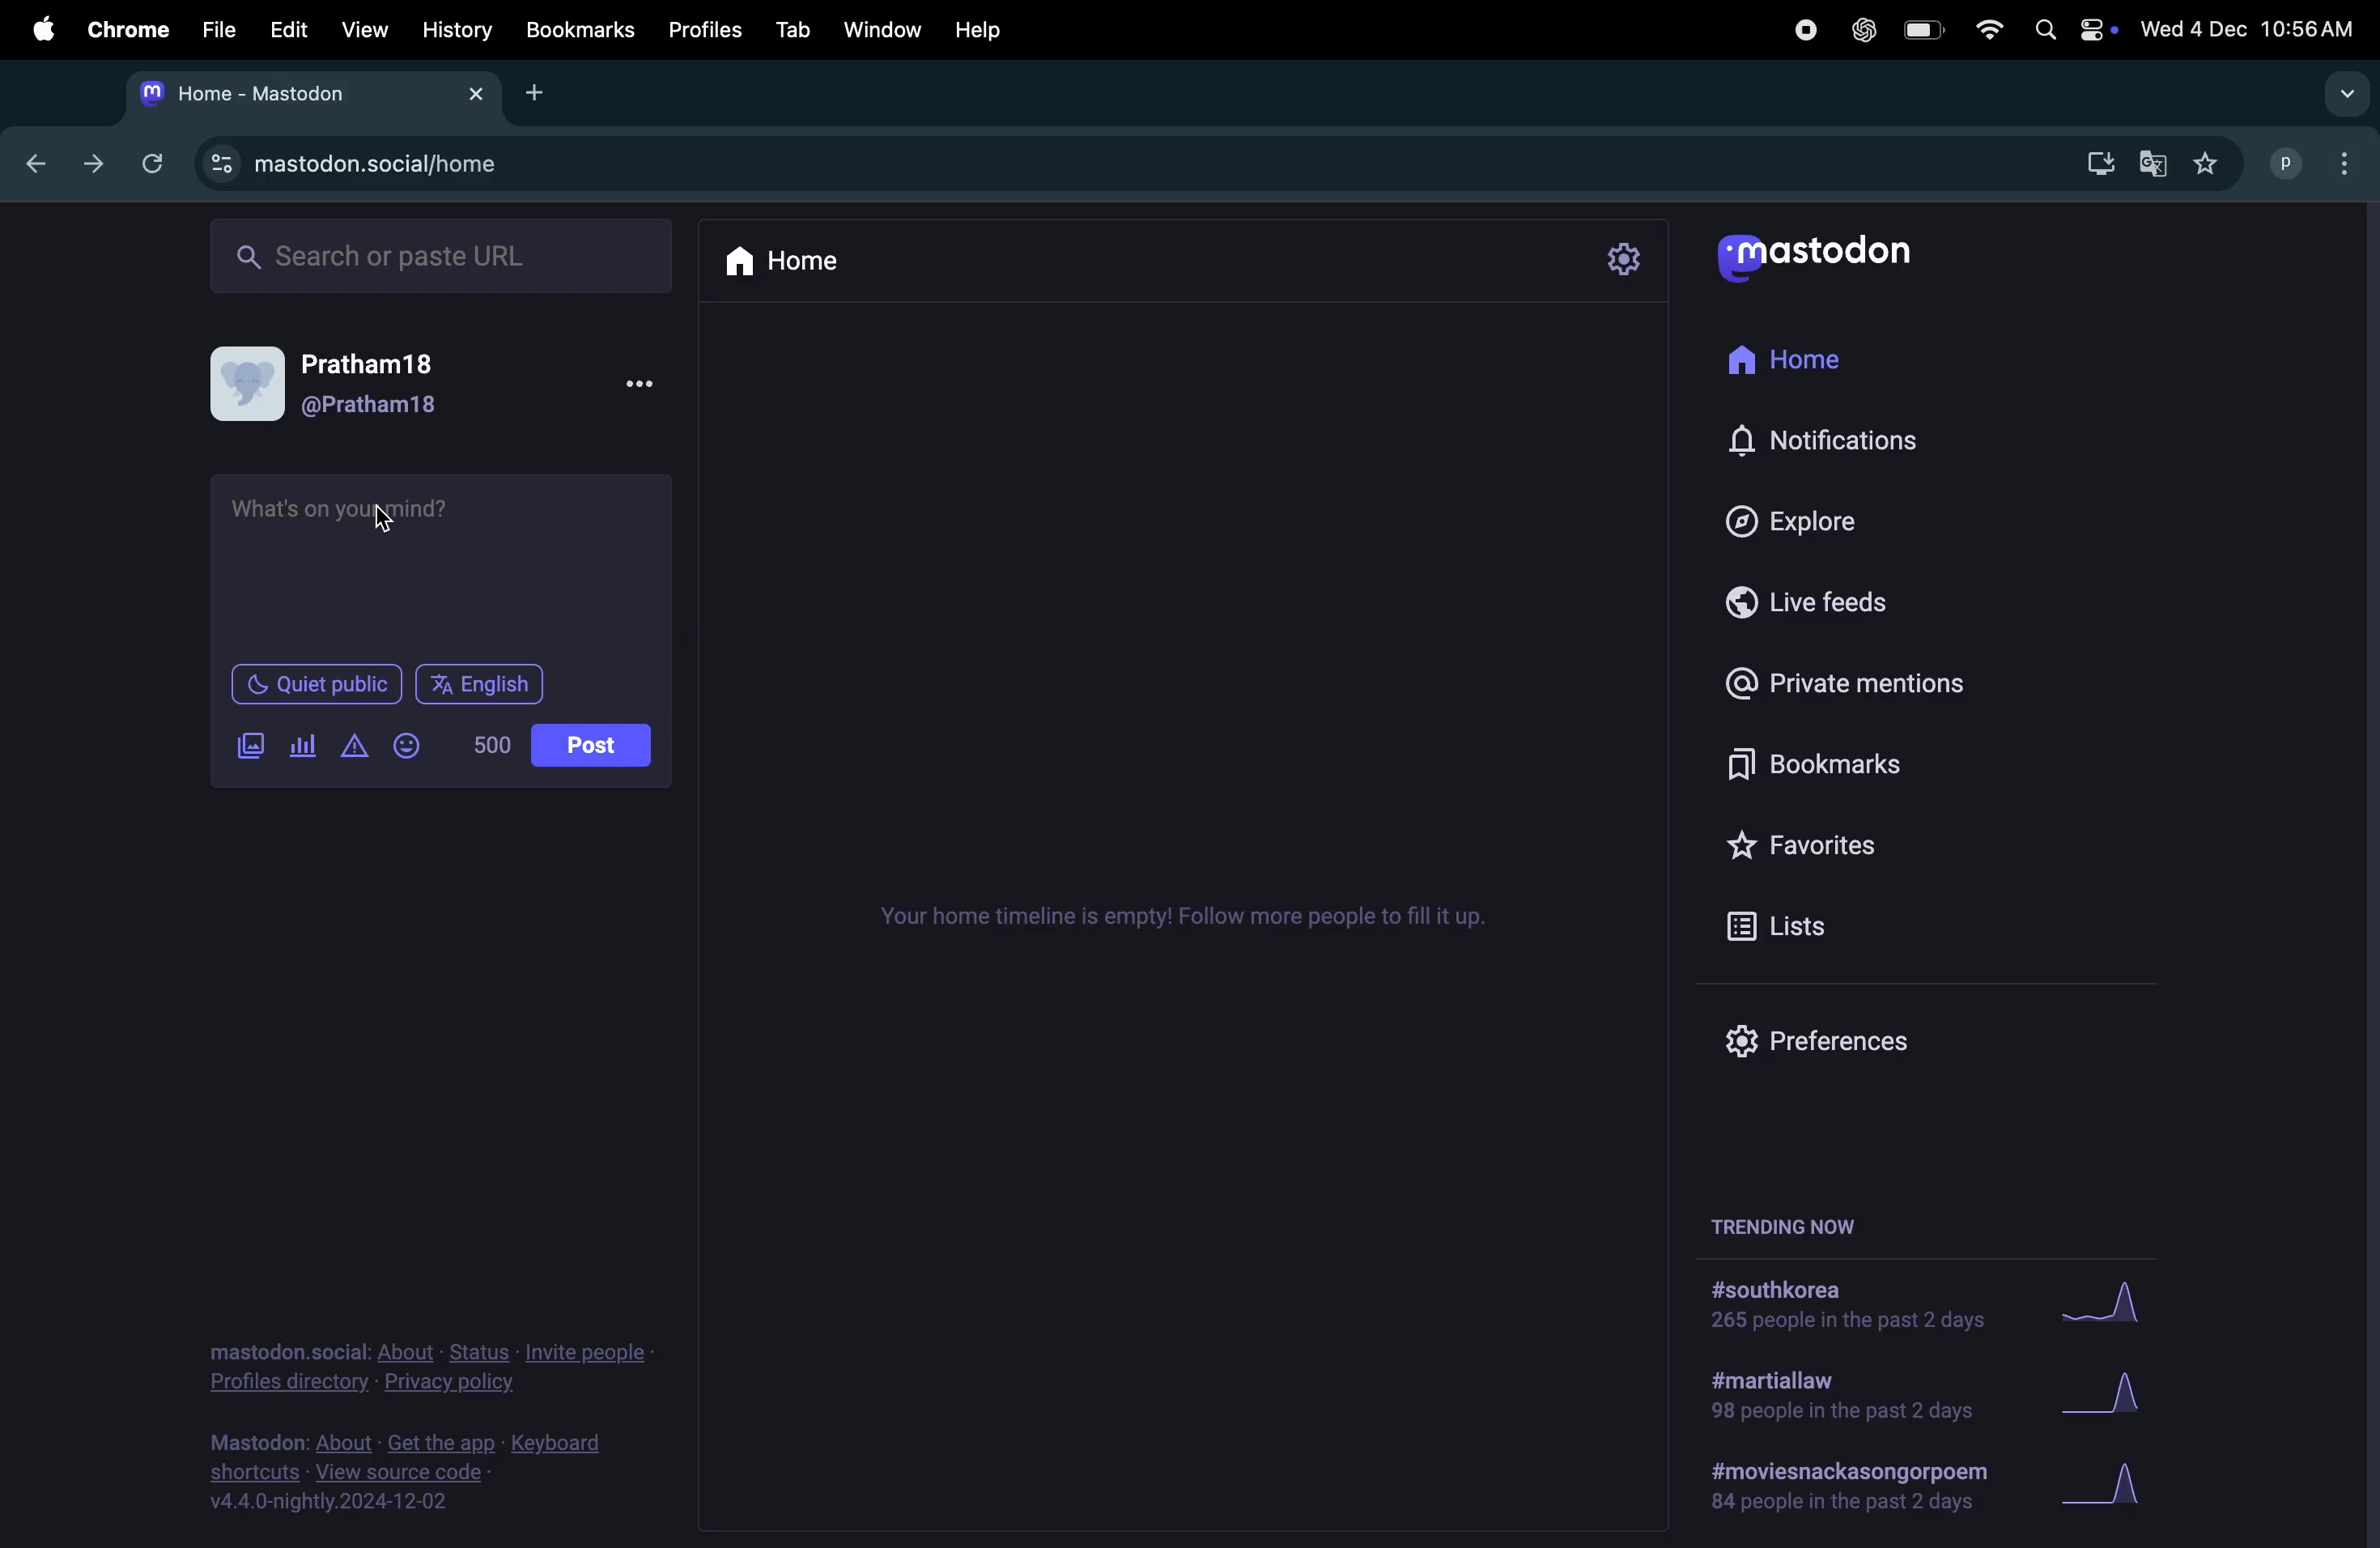 Image resolution: width=2380 pixels, height=1548 pixels. Describe the element at coordinates (704, 27) in the screenshot. I see `Profiles` at that location.